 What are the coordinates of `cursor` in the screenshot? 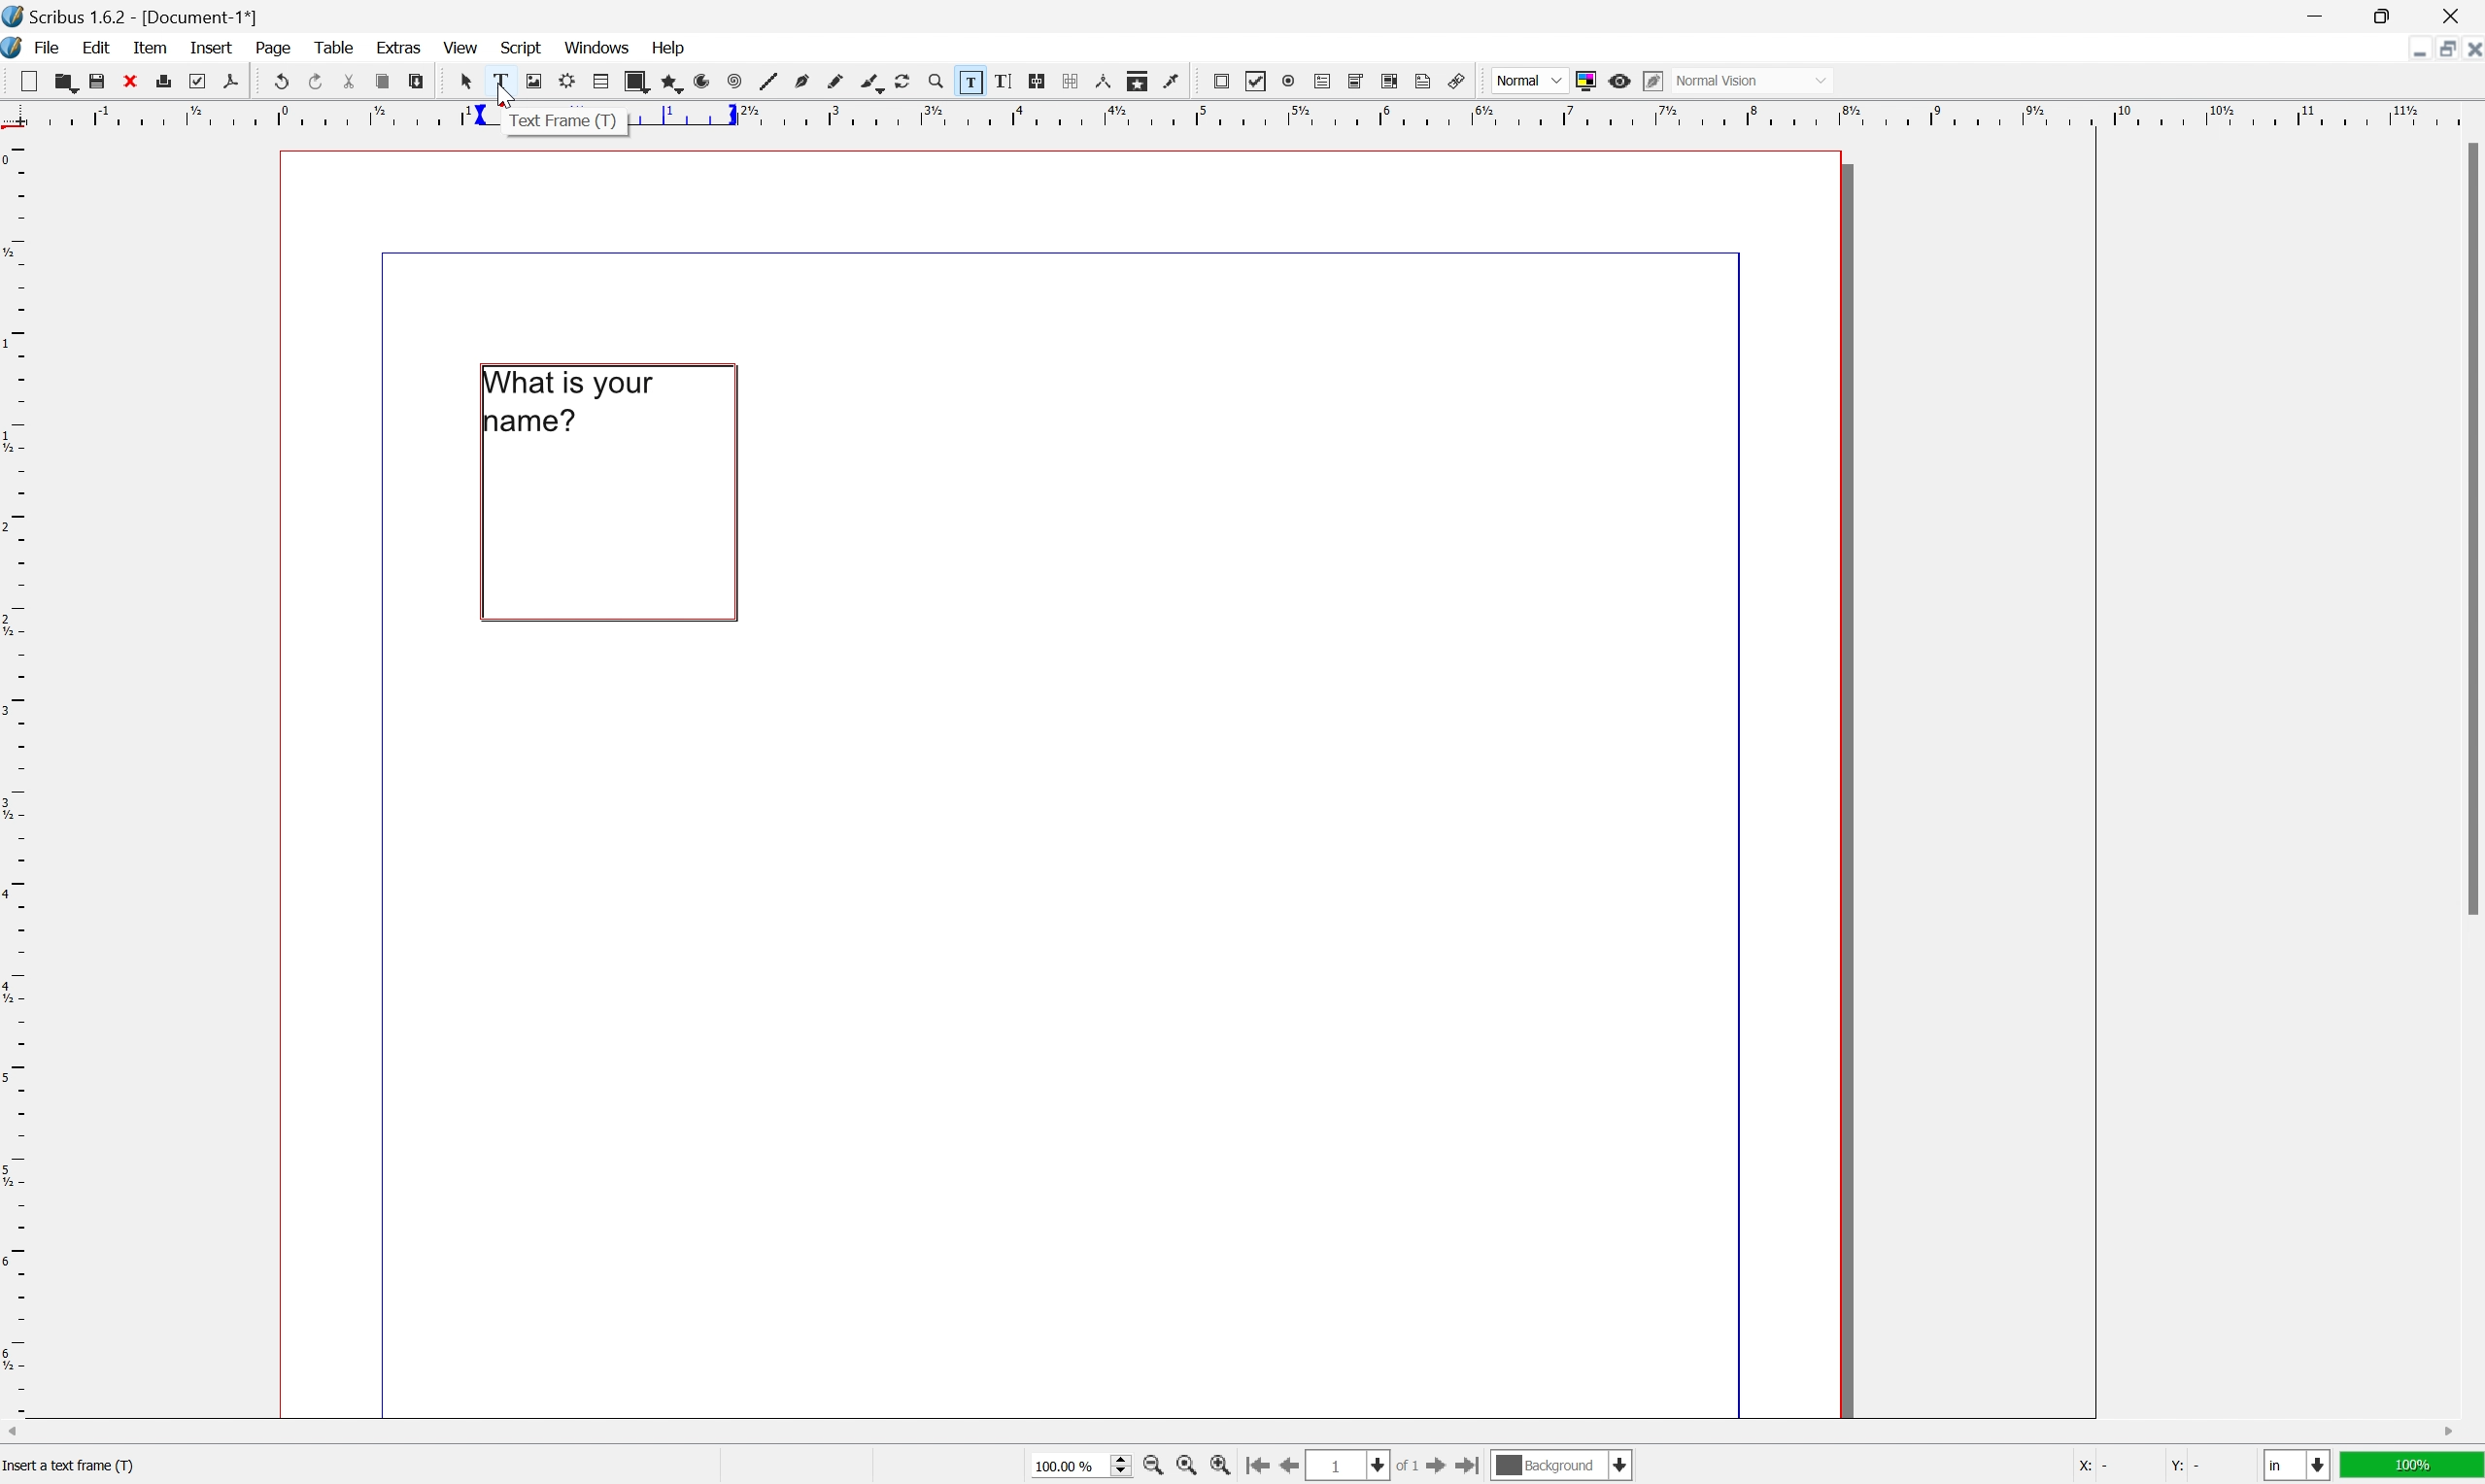 It's located at (503, 94).